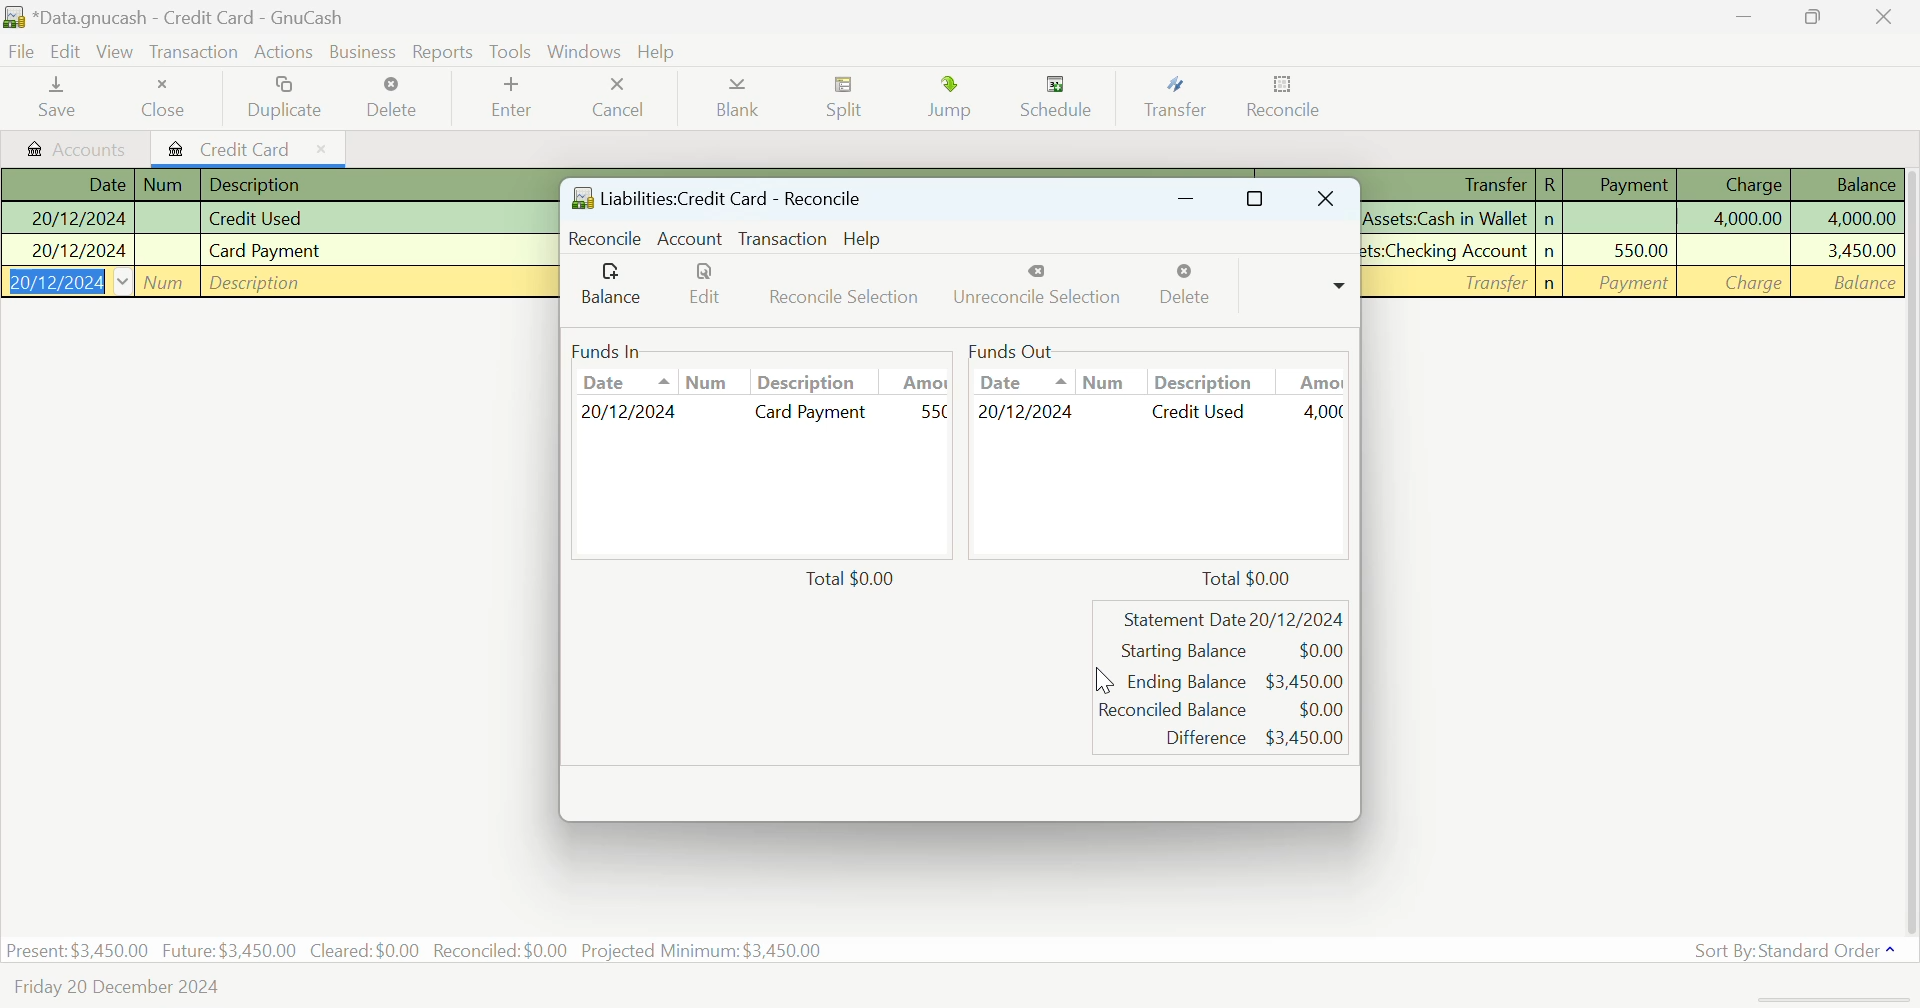 This screenshot has width=1920, height=1008. I want to click on Present: $3,450.00 Future: $3,450.00 Cleared:$0.00 Reconciled:$0.00 Projected Minimum: $3,450.00, so click(416, 953).